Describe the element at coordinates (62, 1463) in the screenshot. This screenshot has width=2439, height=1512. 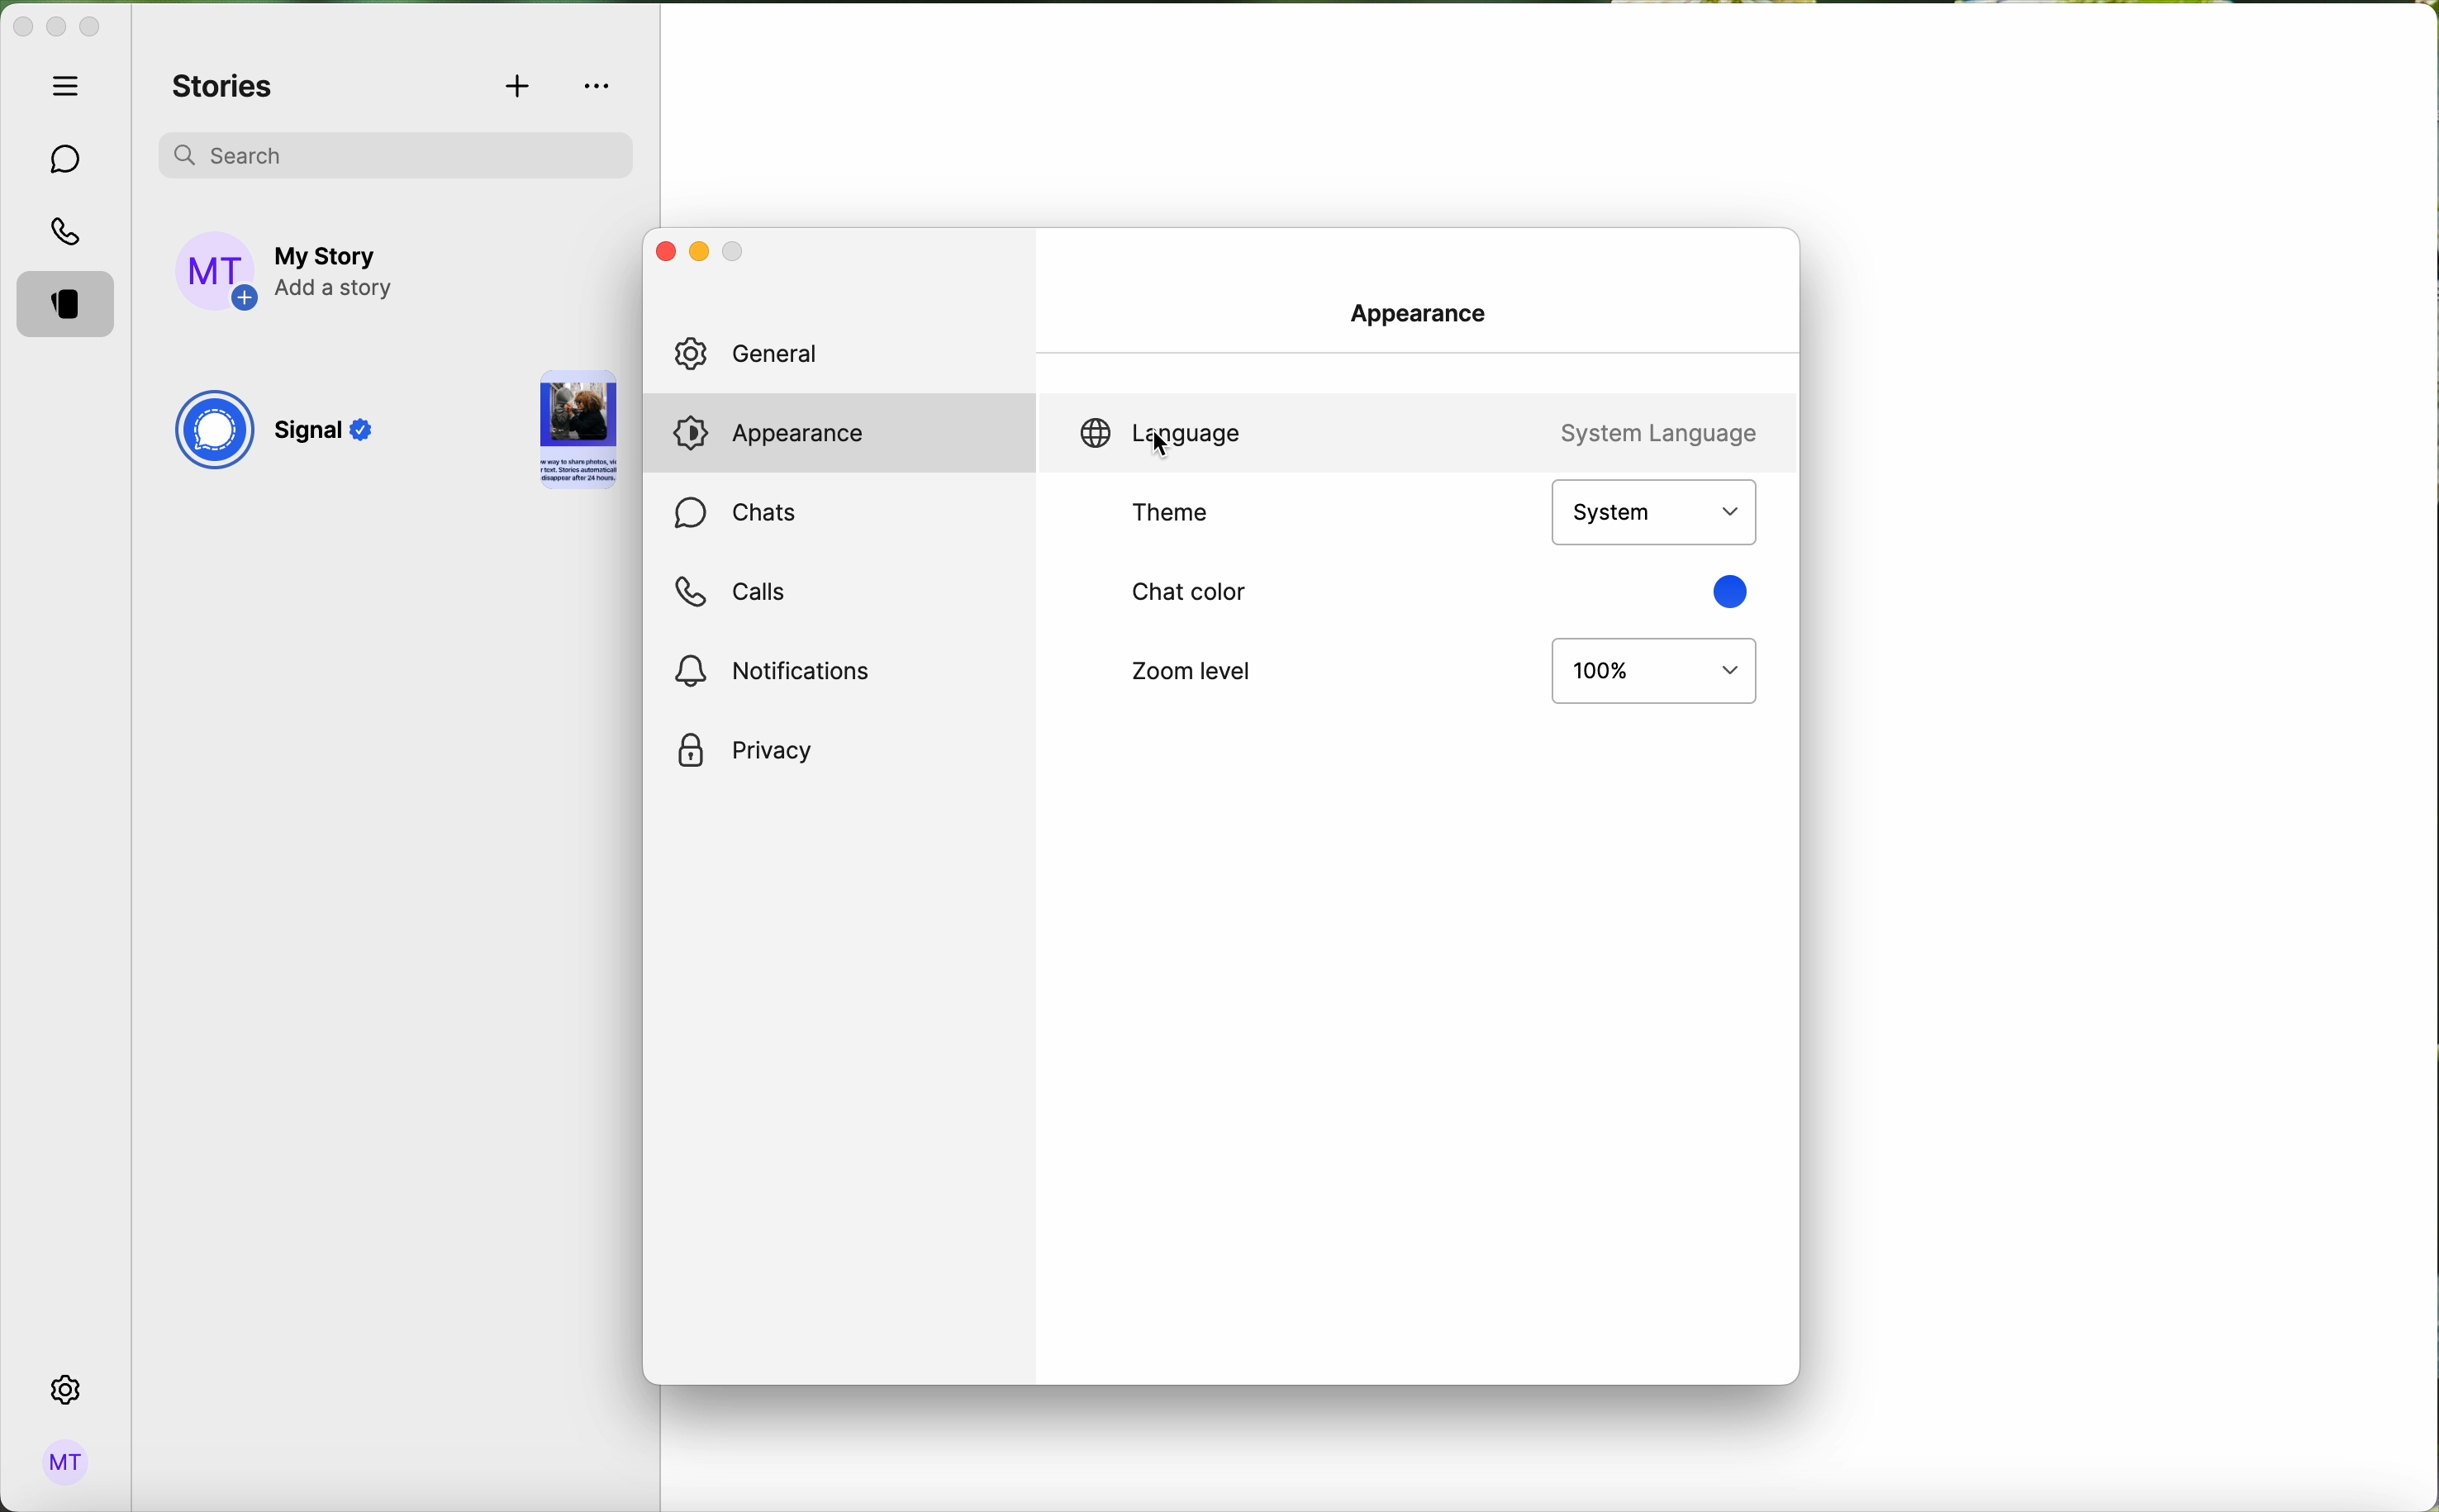
I see `admin logo` at that location.